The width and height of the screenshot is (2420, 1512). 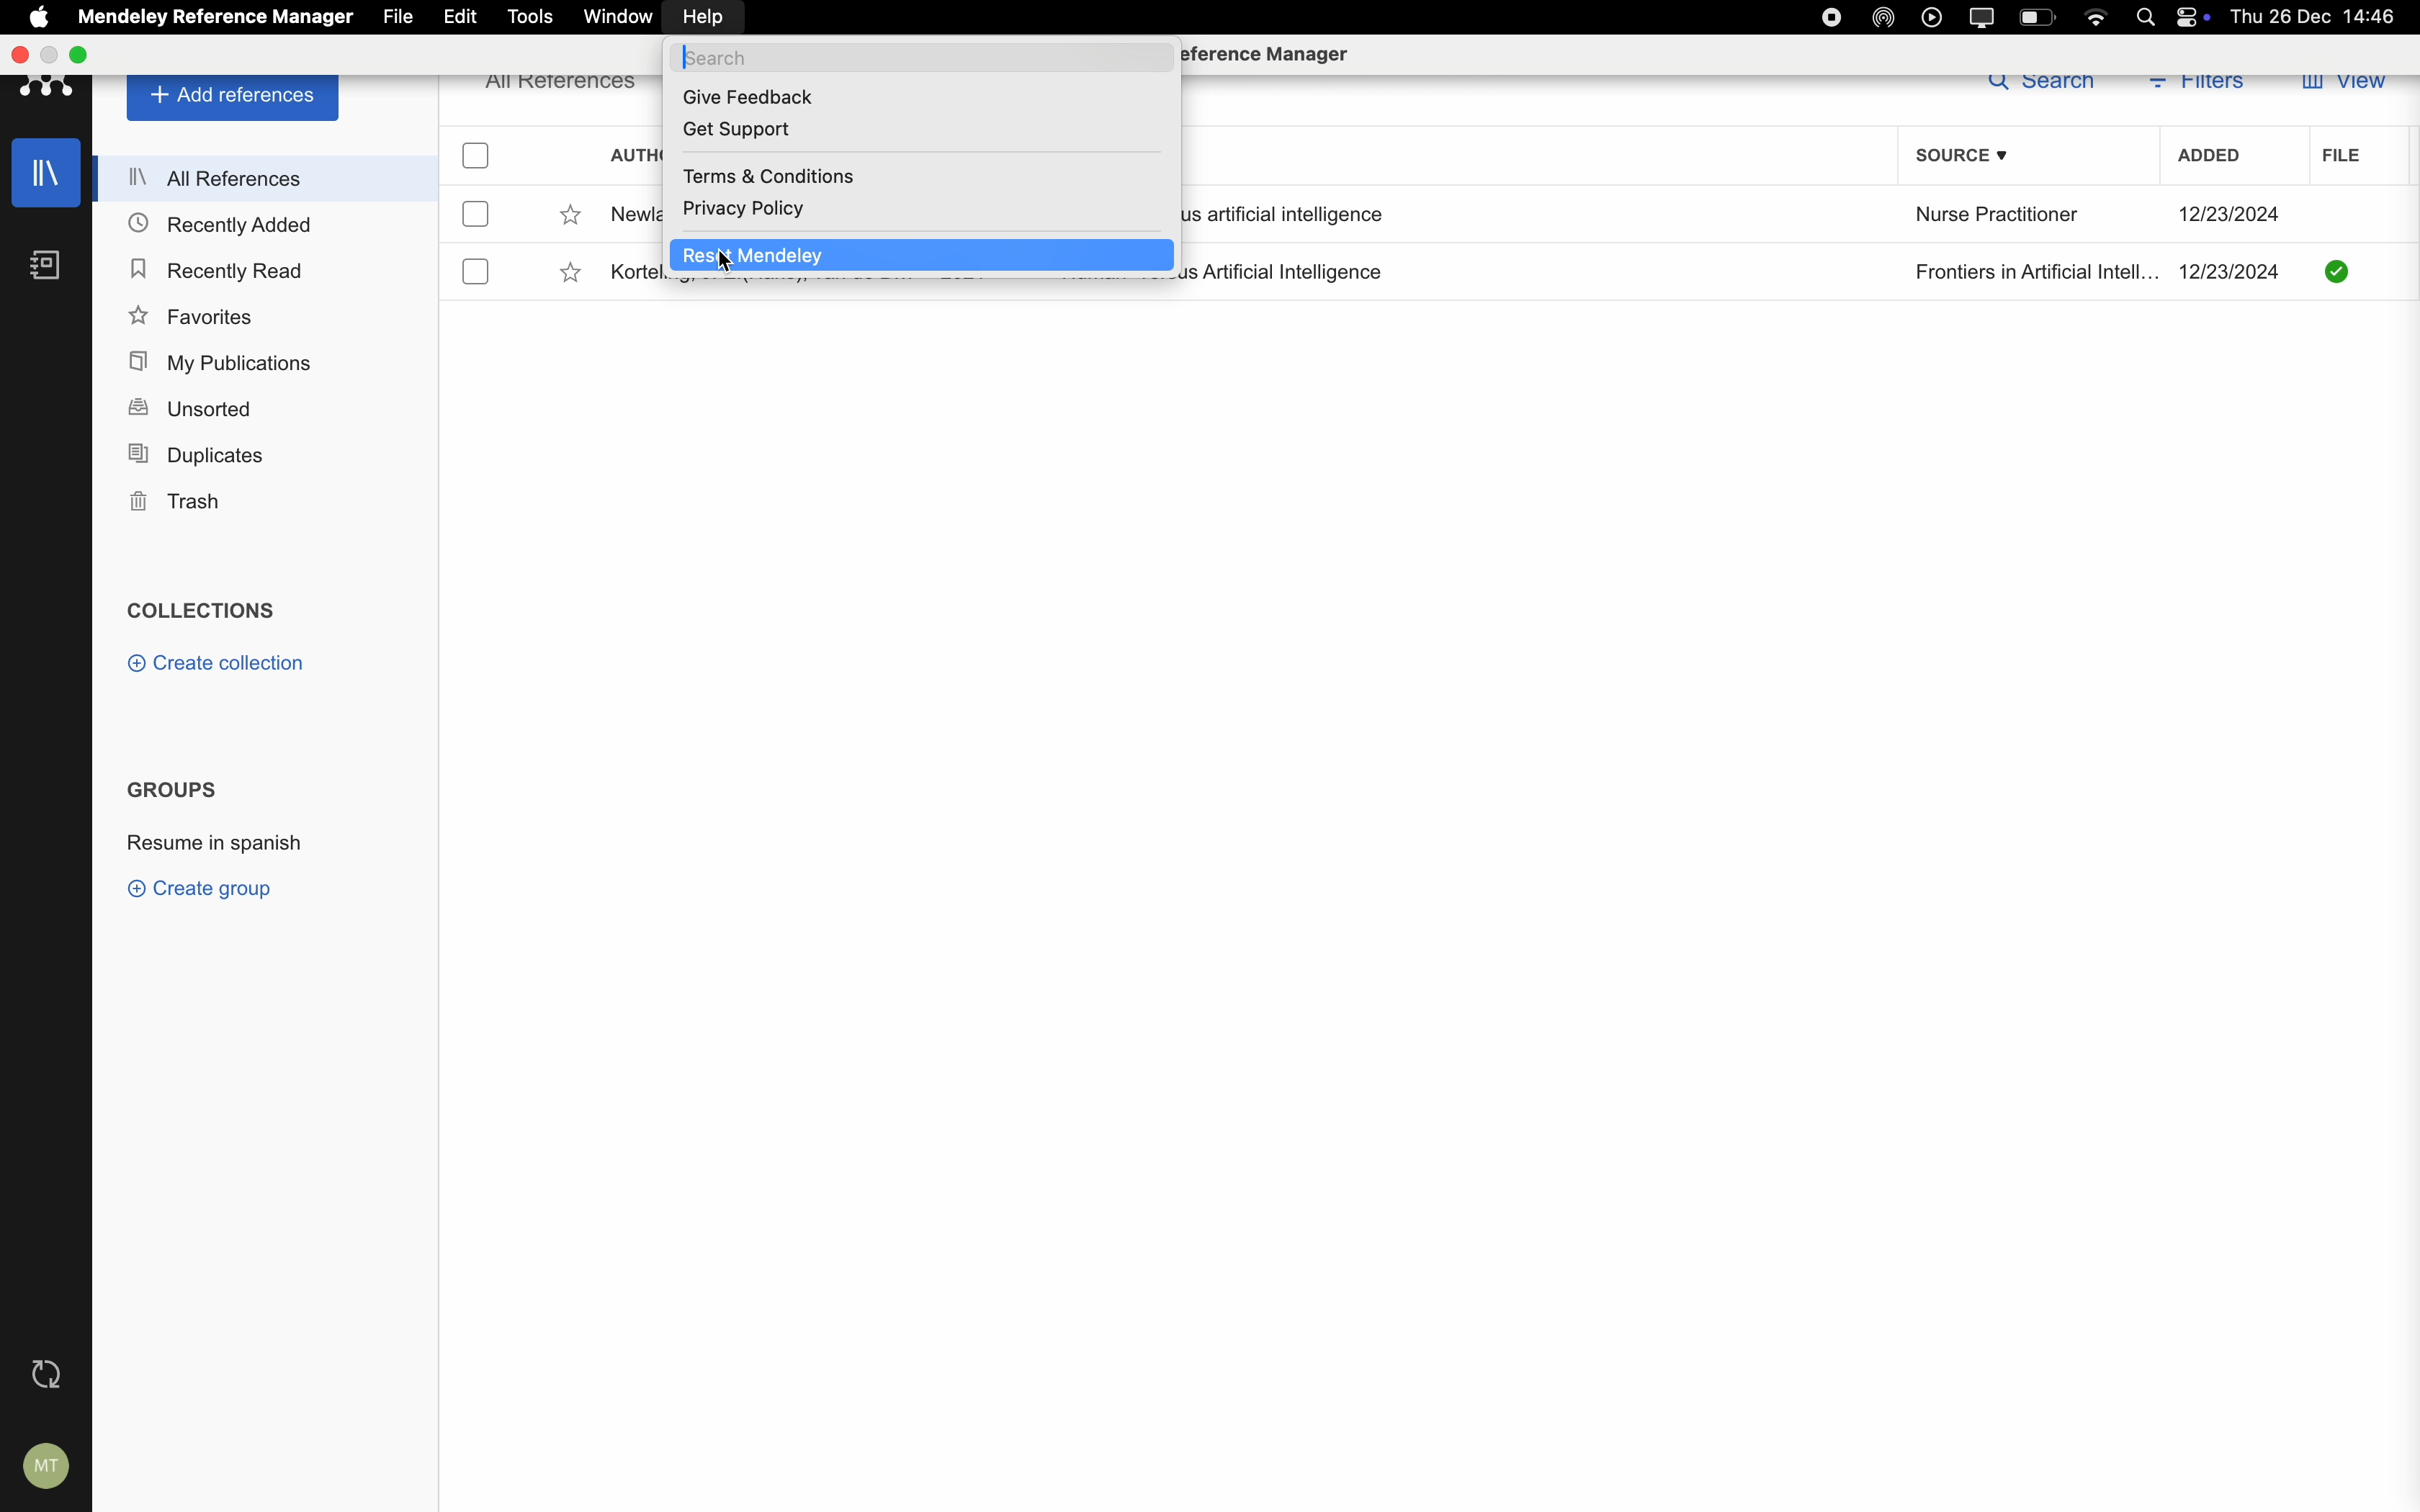 I want to click on Artificial Intelligence, so click(x=1299, y=268).